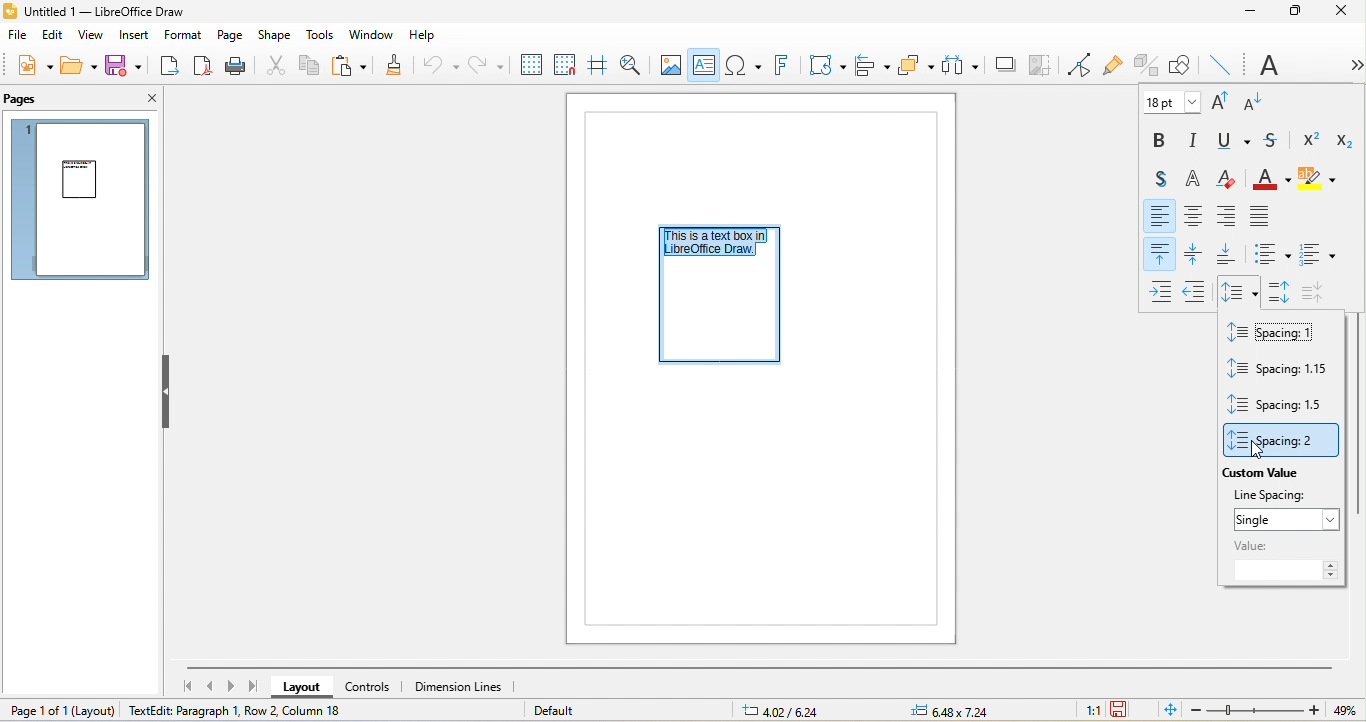 This screenshot has height=722, width=1366. What do you see at coordinates (1198, 290) in the screenshot?
I see `decrease indent` at bounding box center [1198, 290].